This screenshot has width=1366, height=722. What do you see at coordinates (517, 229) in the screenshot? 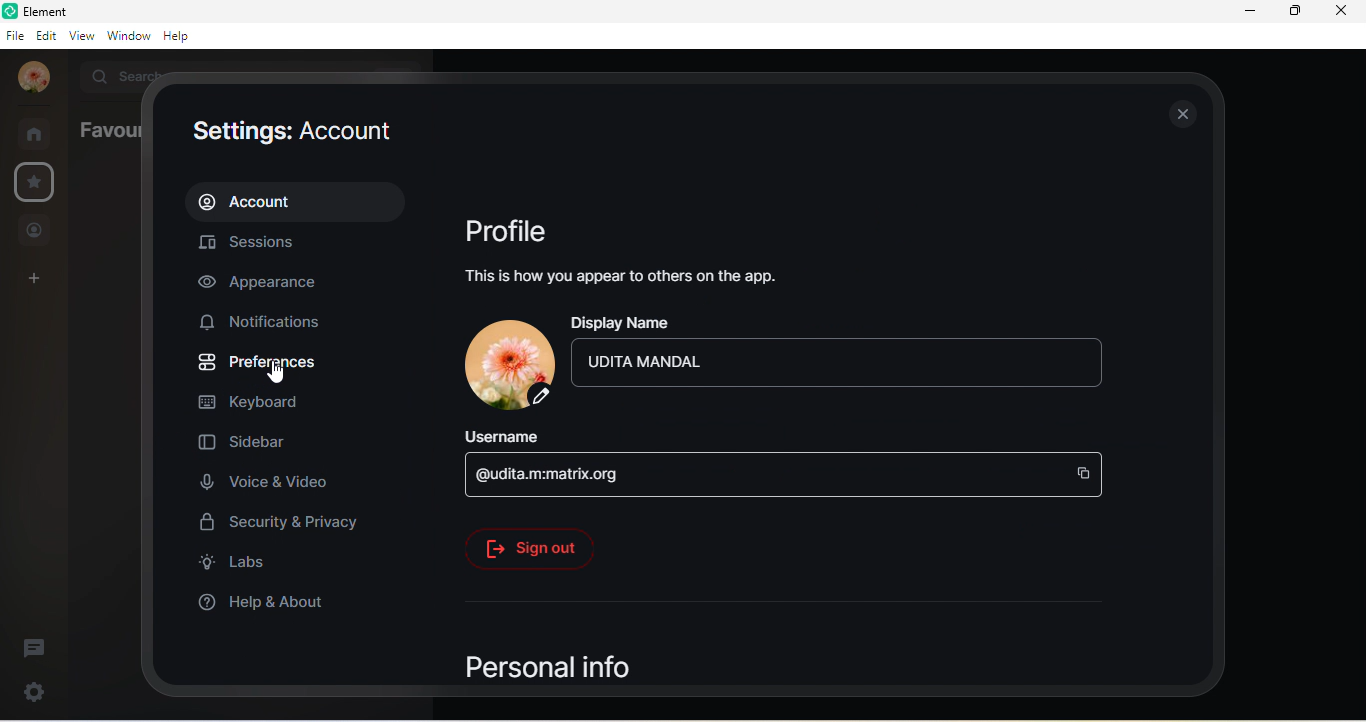
I see `profile` at bounding box center [517, 229].